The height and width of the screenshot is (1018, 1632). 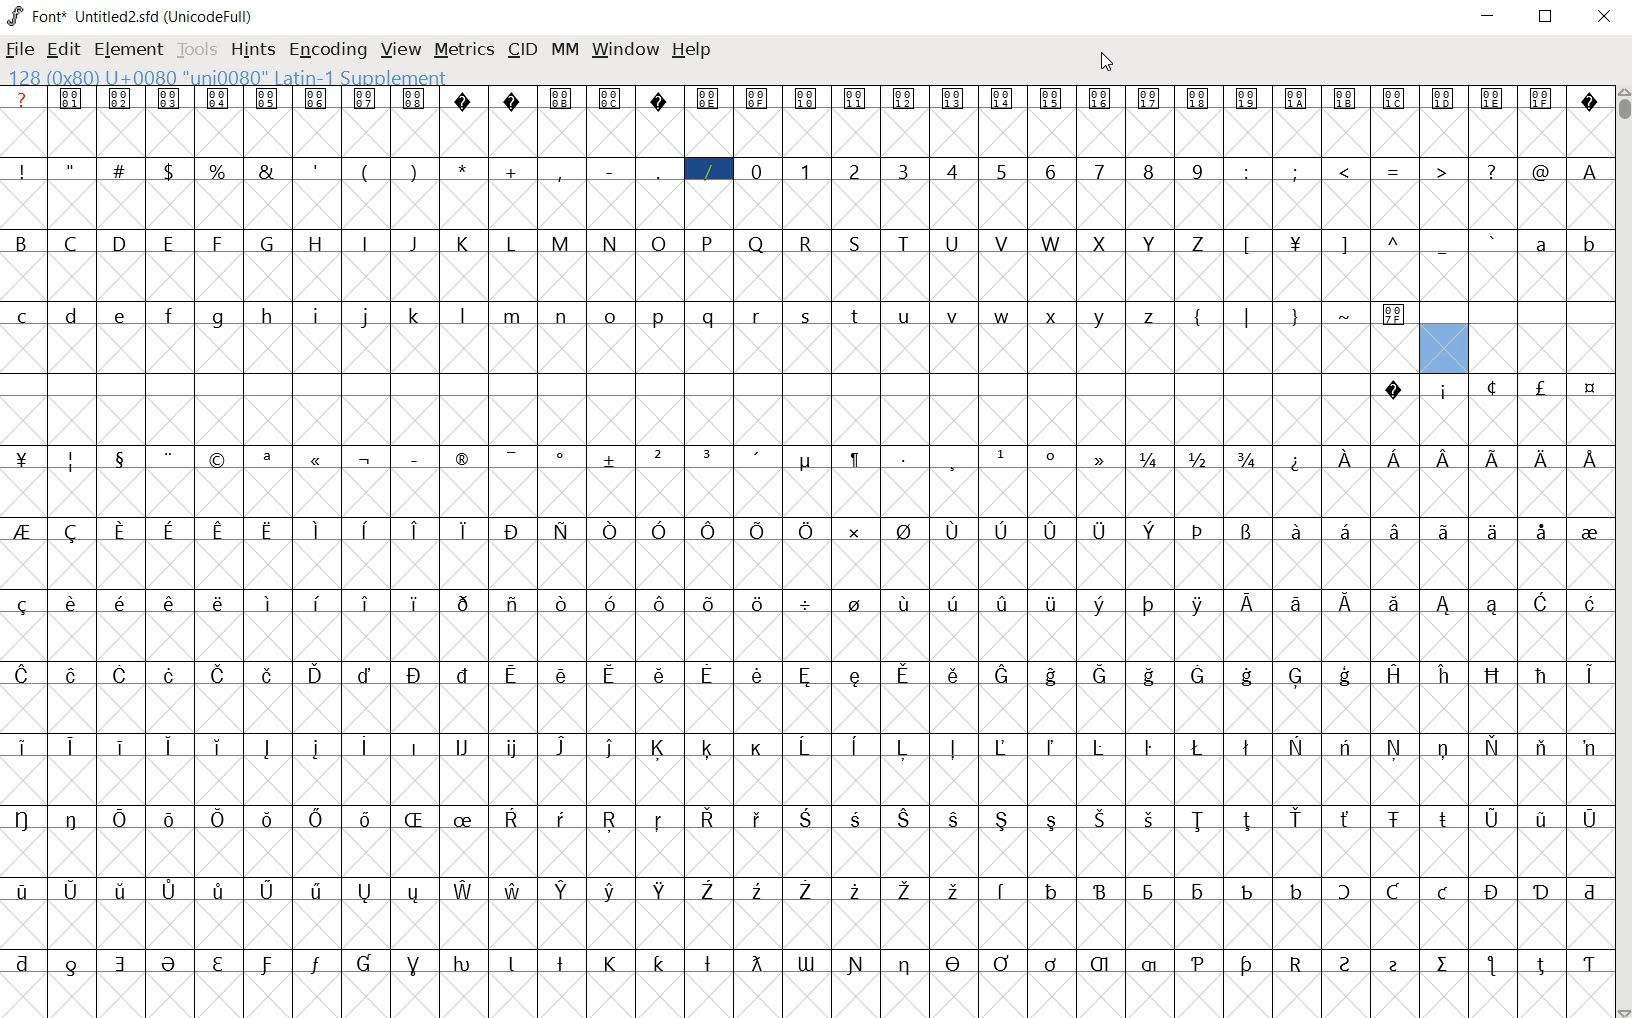 What do you see at coordinates (119, 169) in the screenshot?
I see `glyph` at bounding box center [119, 169].